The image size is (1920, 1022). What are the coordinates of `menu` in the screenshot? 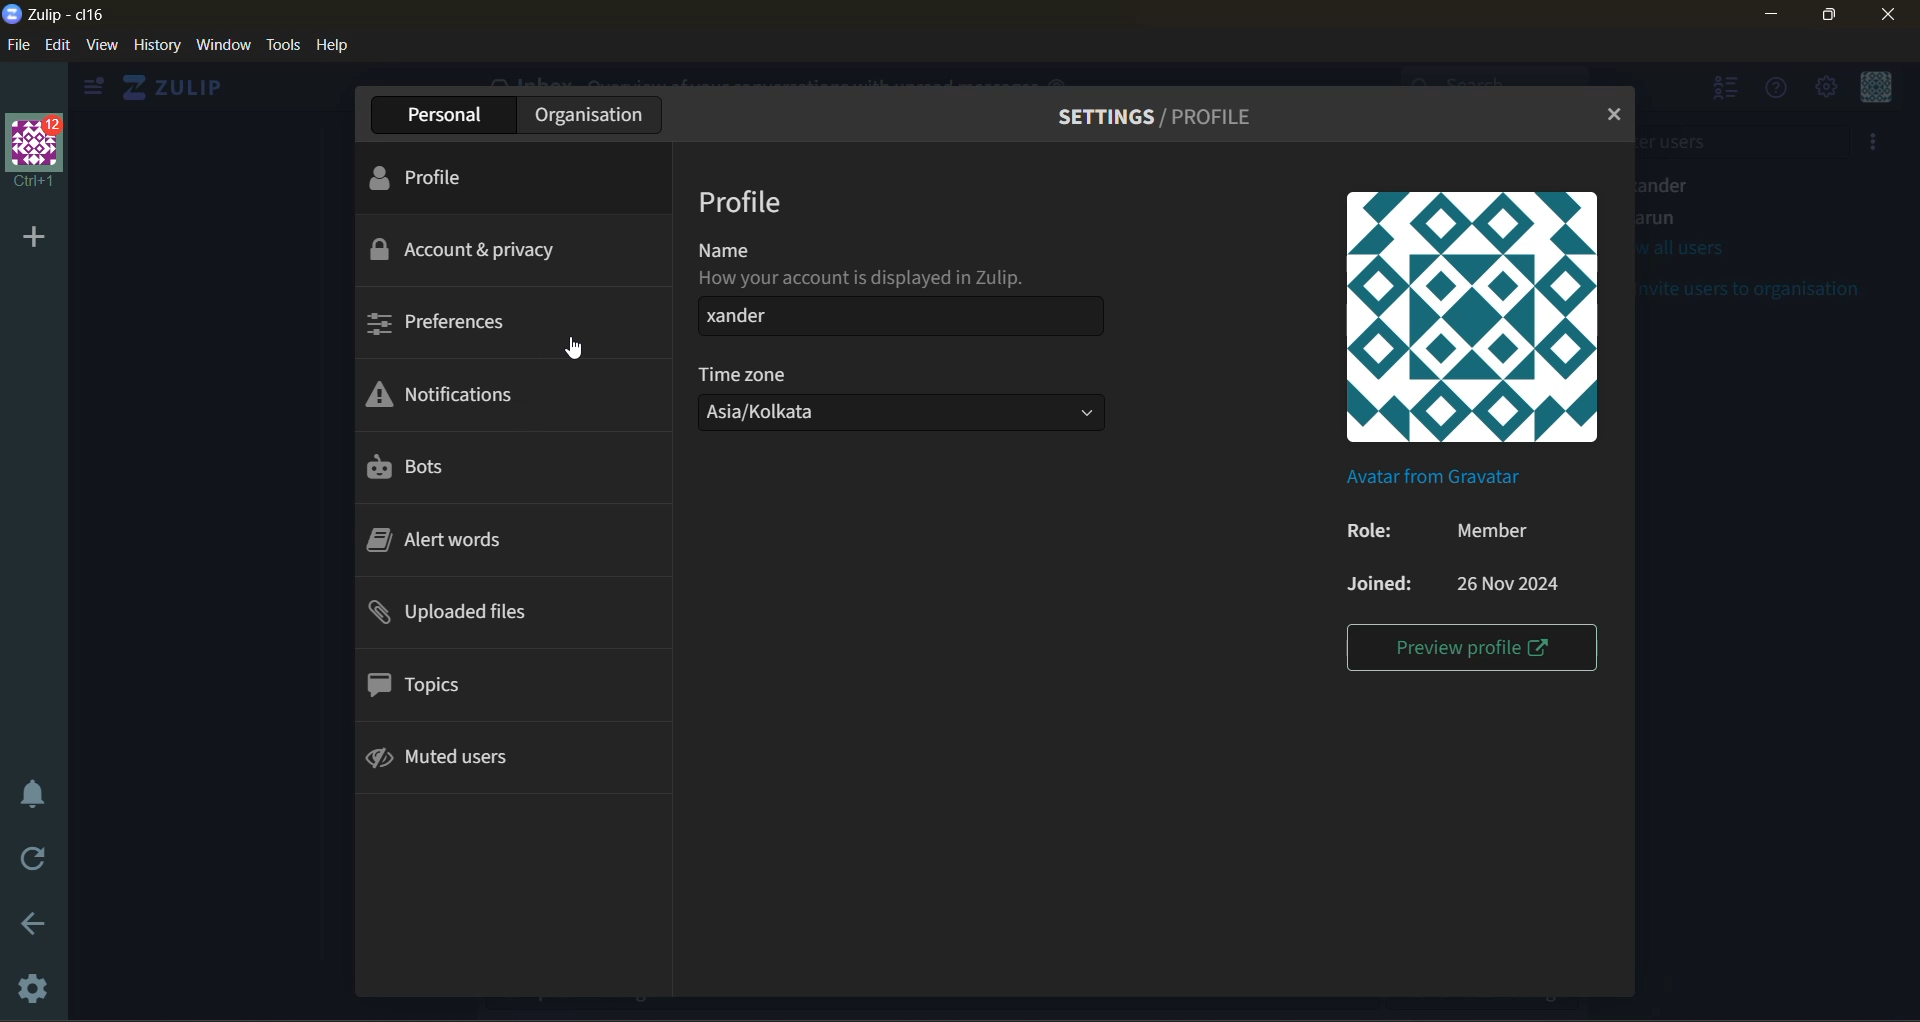 It's located at (1875, 91).